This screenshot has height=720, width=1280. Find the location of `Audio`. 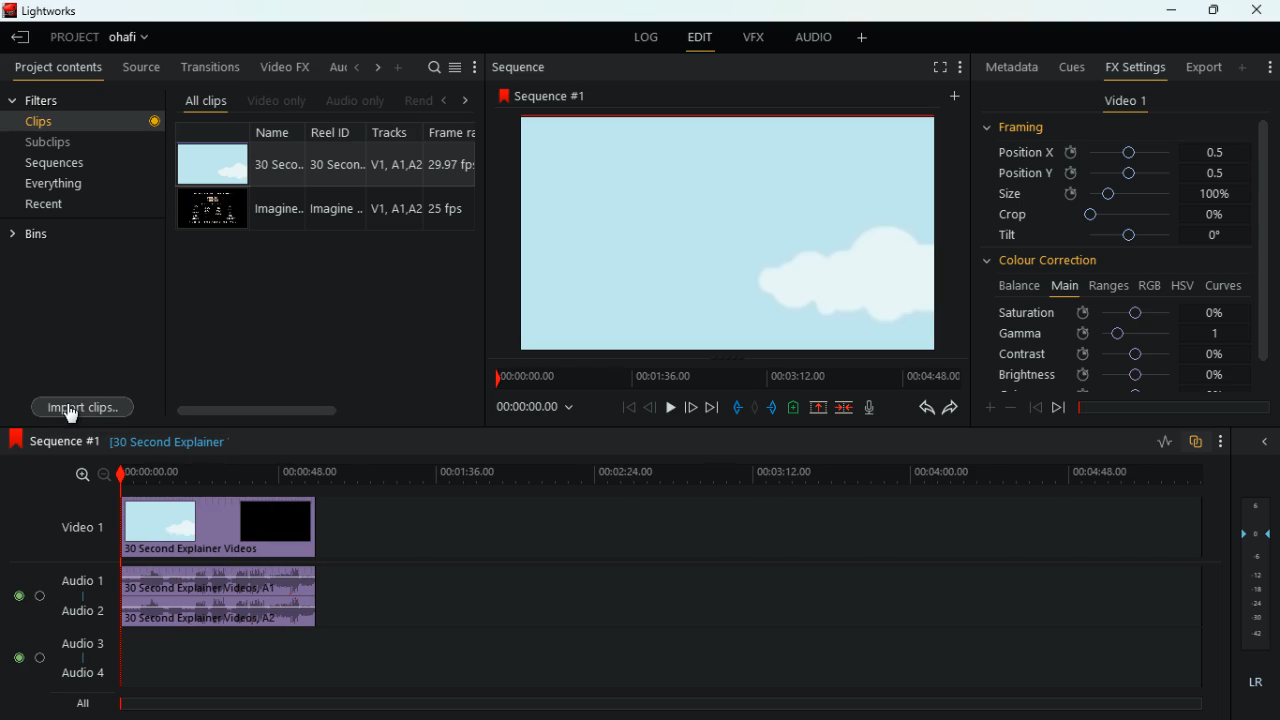

Audio is located at coordinates (28, 658).